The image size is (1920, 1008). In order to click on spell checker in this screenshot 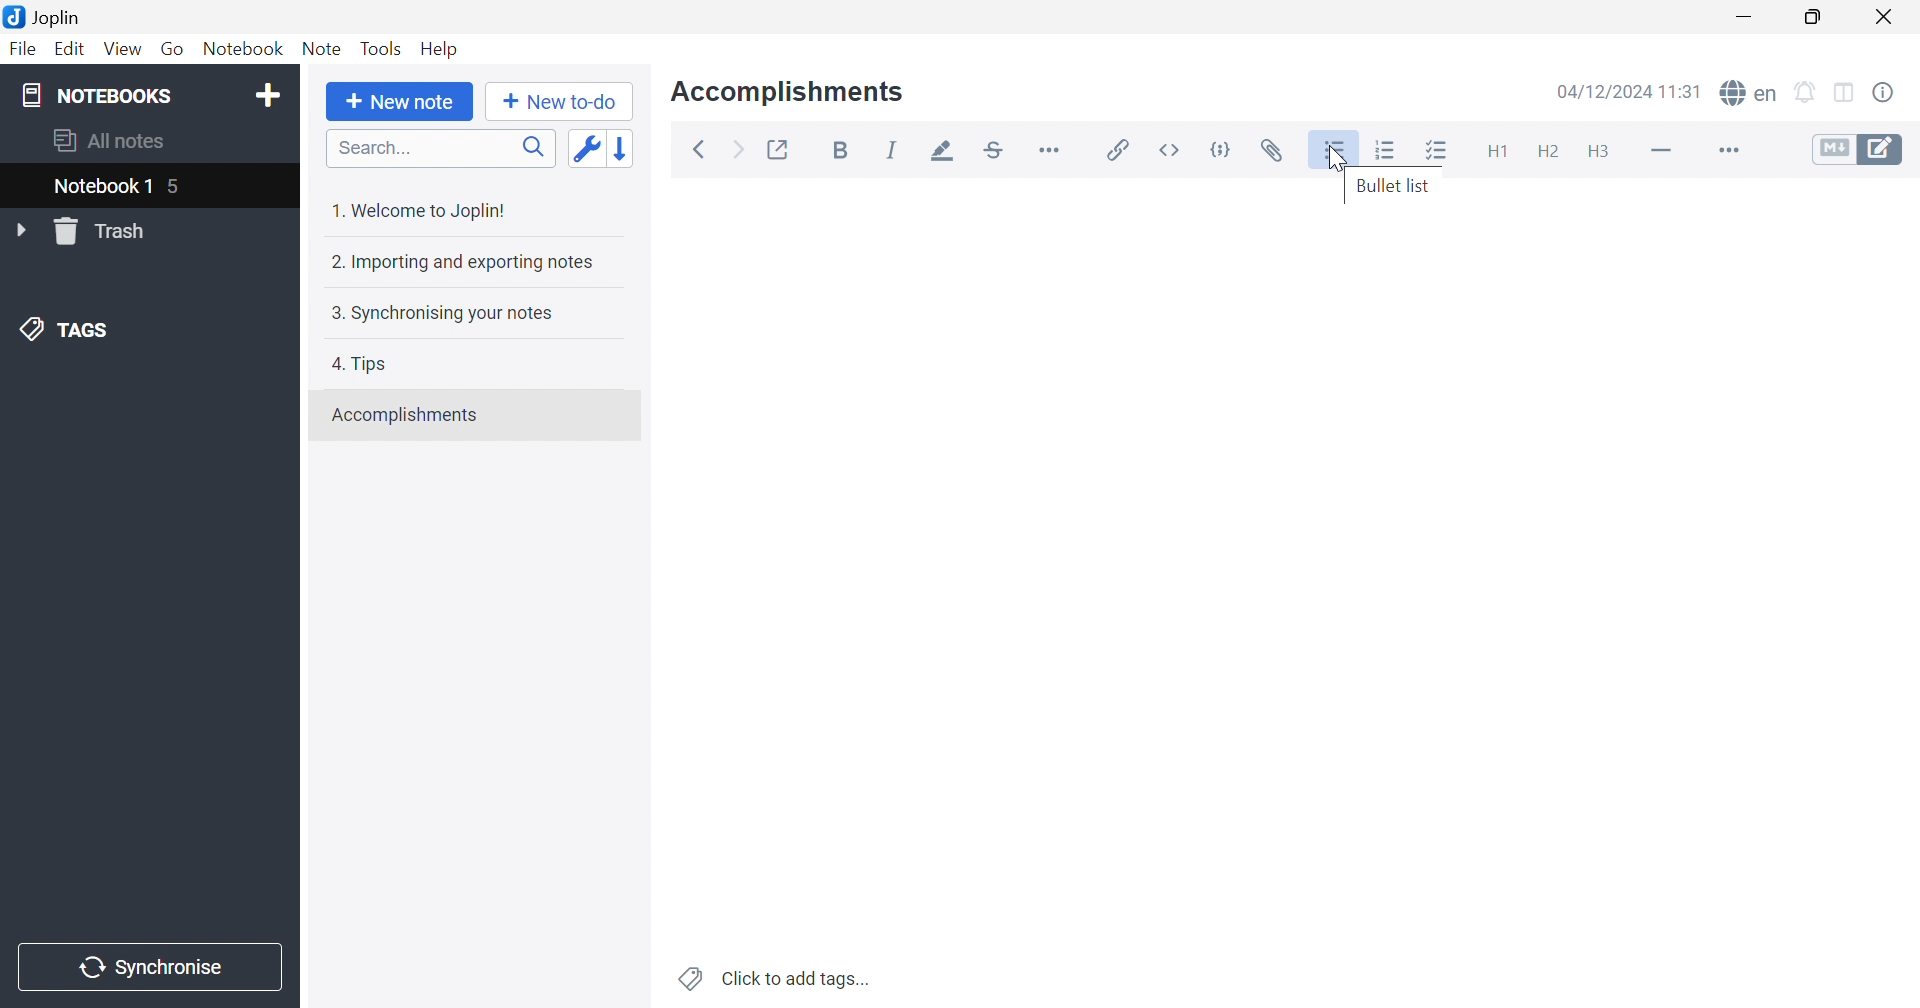, I will do `click(1749, 94)`.